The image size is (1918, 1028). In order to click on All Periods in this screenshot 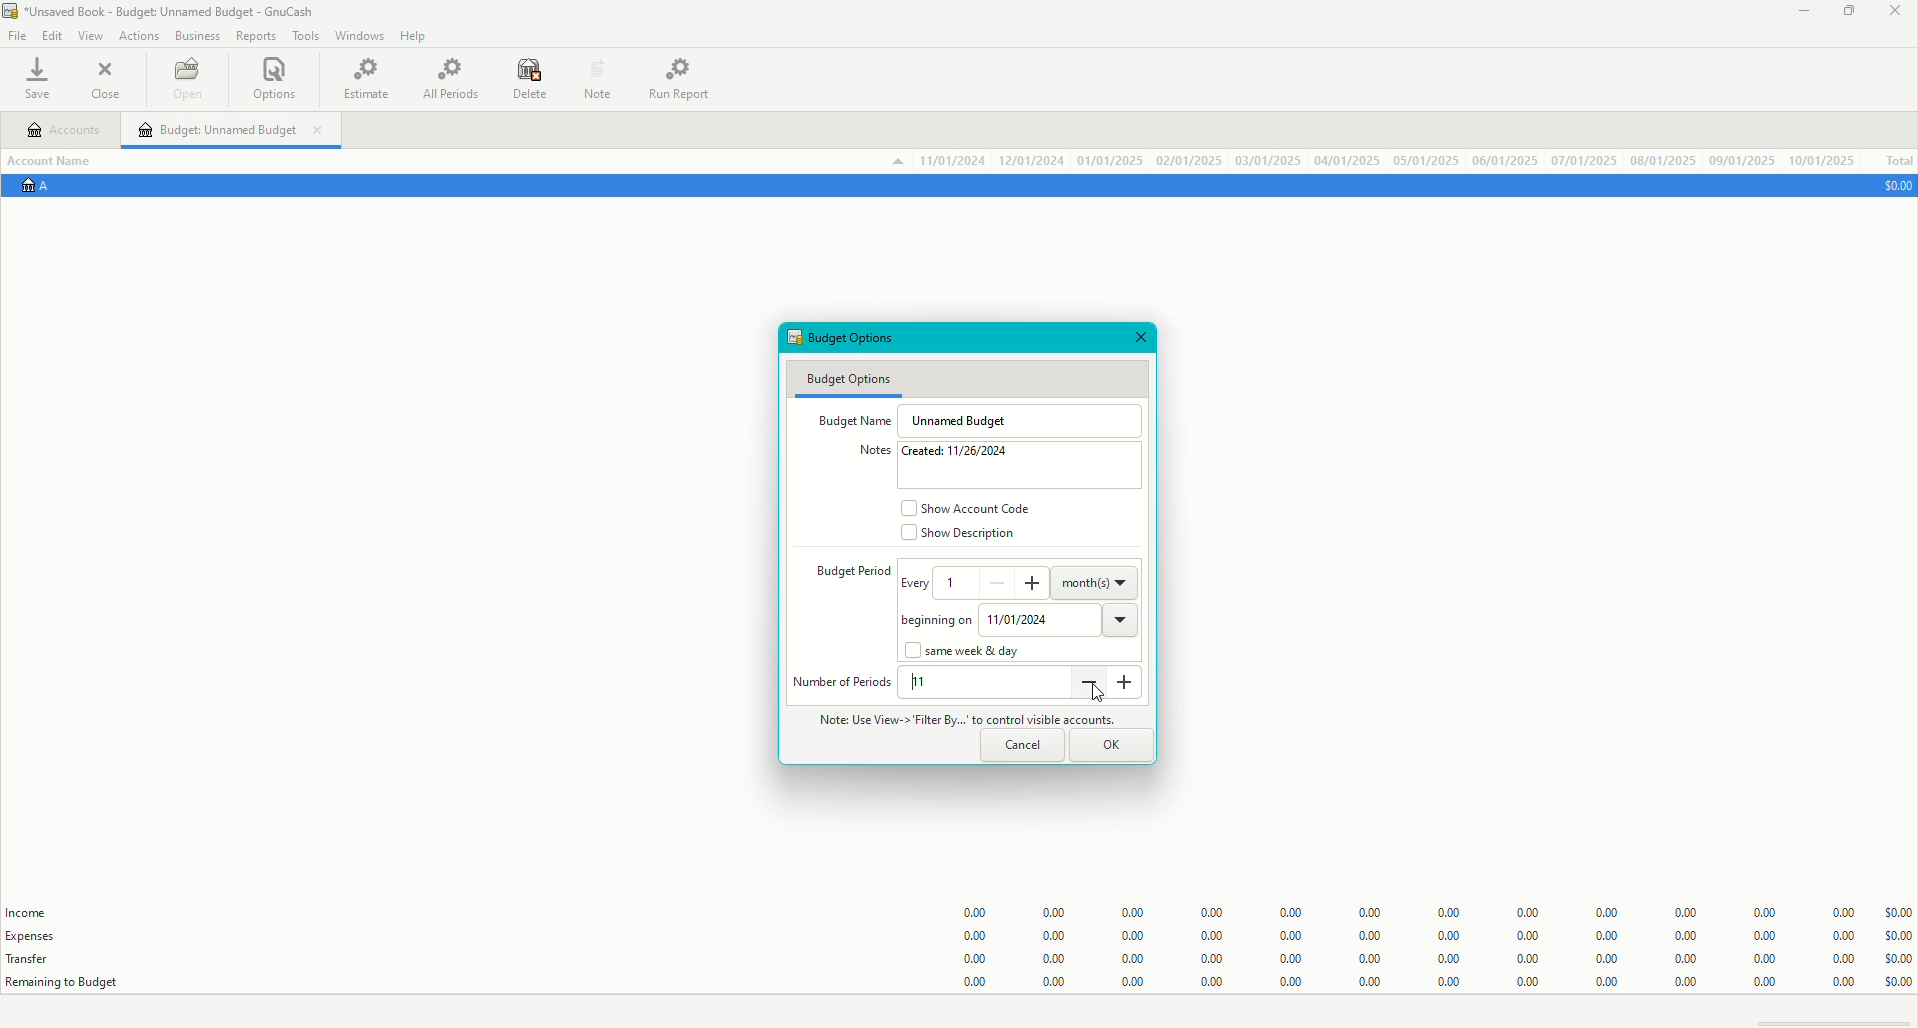, I will do `click(450, 80)`.